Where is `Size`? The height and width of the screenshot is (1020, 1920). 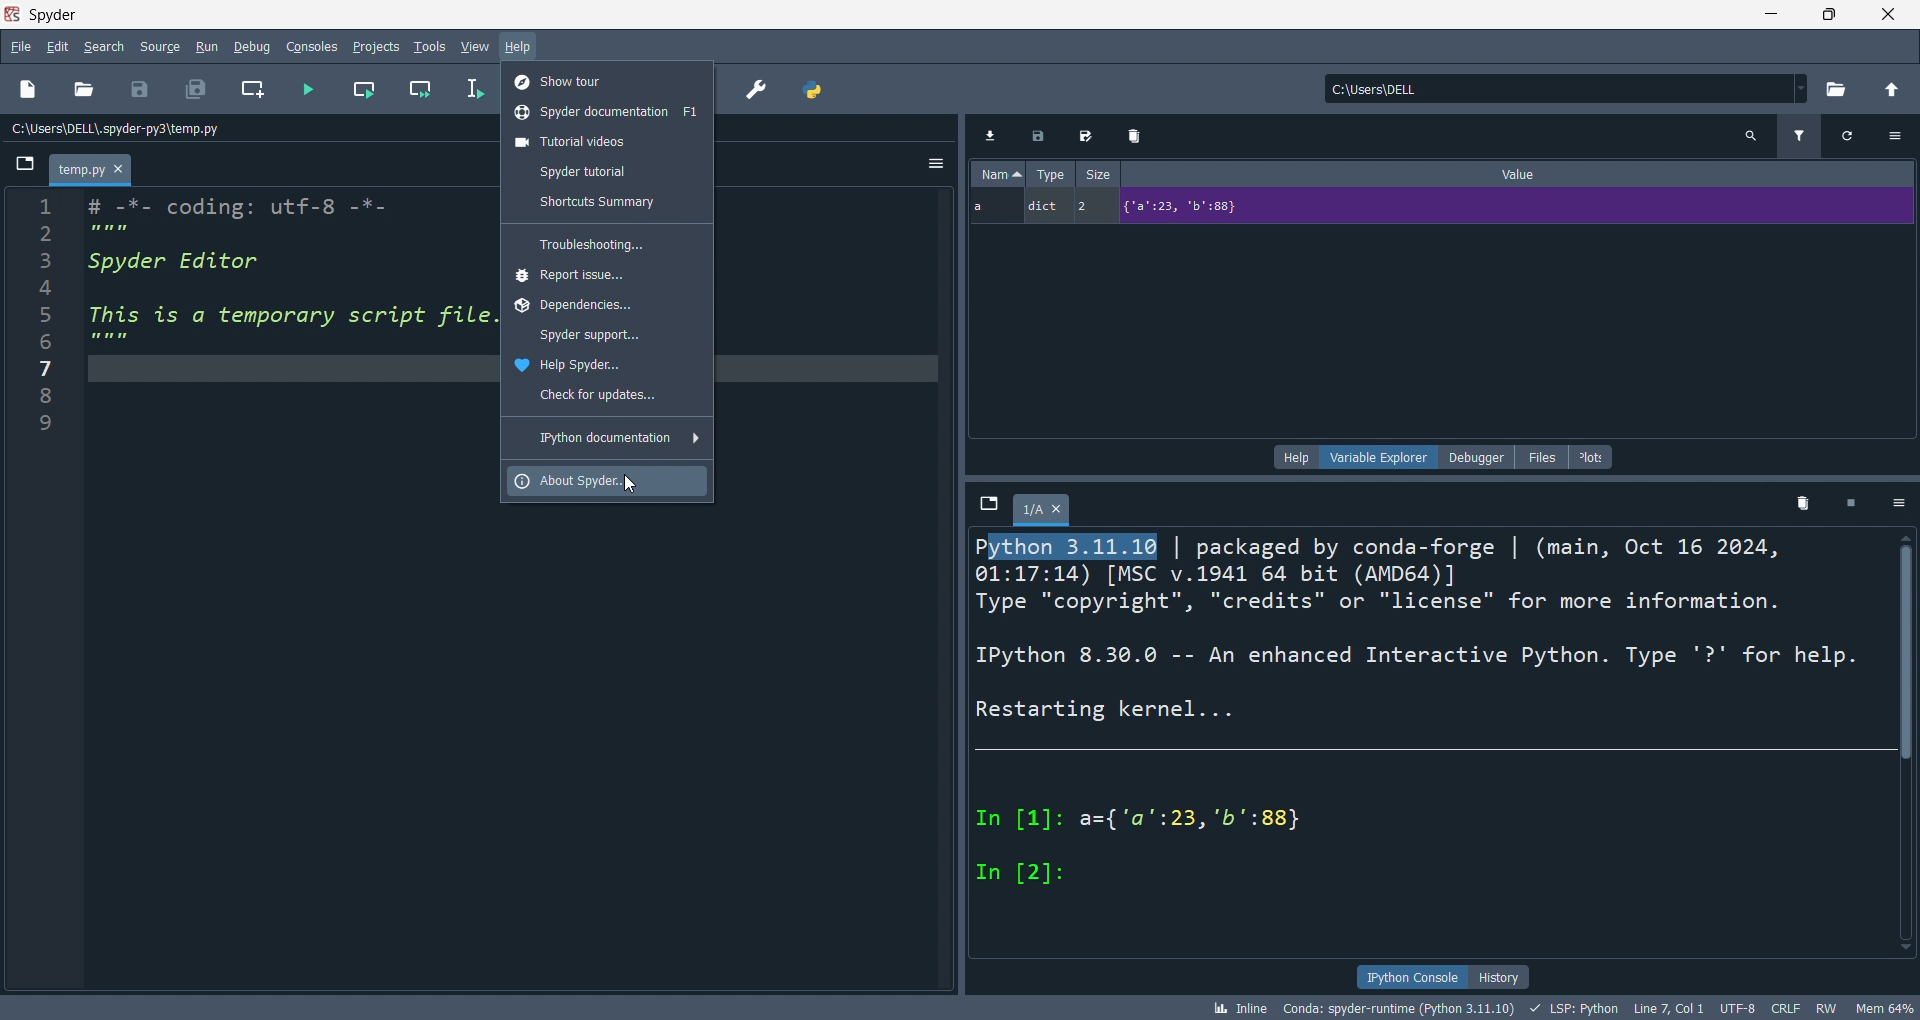 Size is located at coordinates (1099, 173).